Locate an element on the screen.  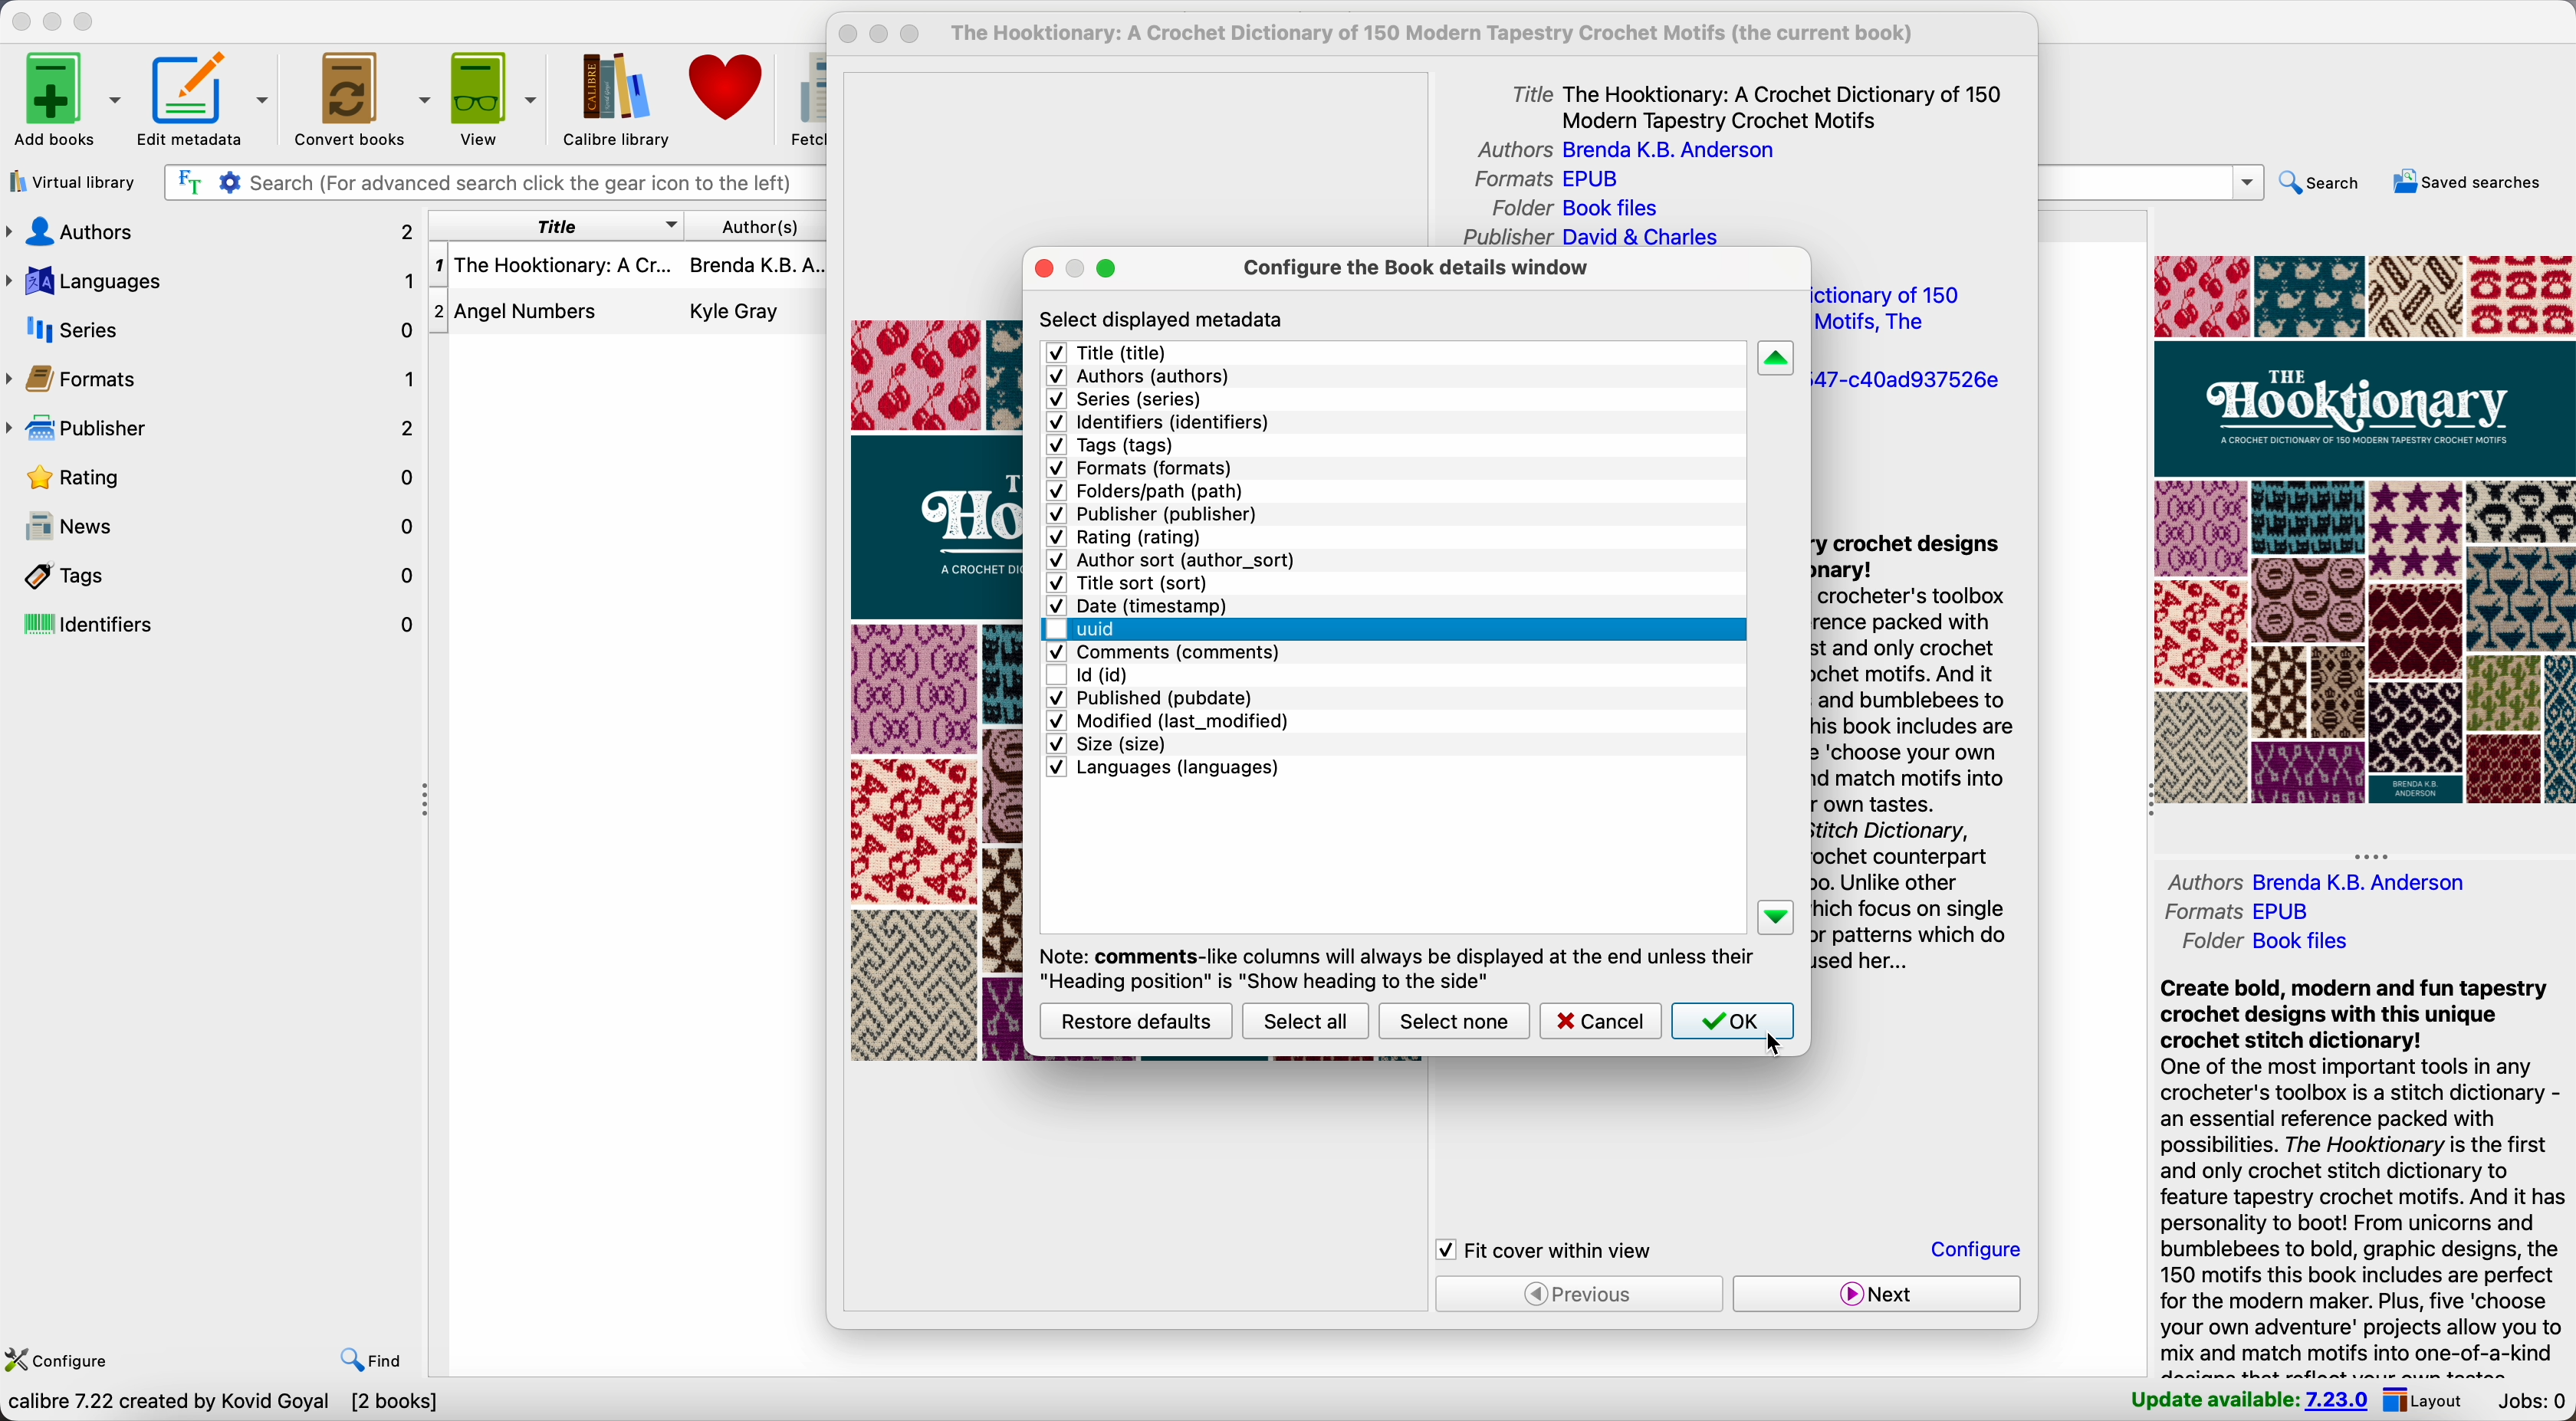
saved searches is located at coordinates (2473, 183).